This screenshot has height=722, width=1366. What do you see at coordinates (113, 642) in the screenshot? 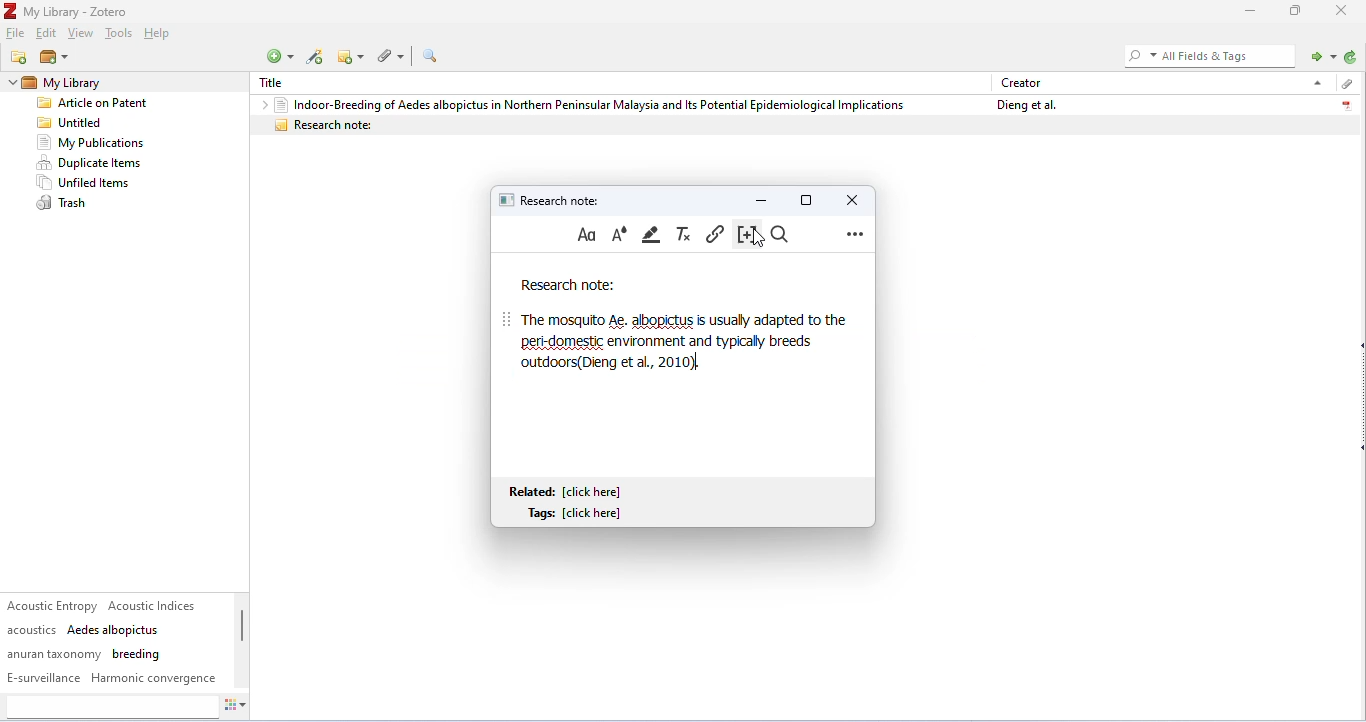
I see `tags` at bounding box center [113, 642].